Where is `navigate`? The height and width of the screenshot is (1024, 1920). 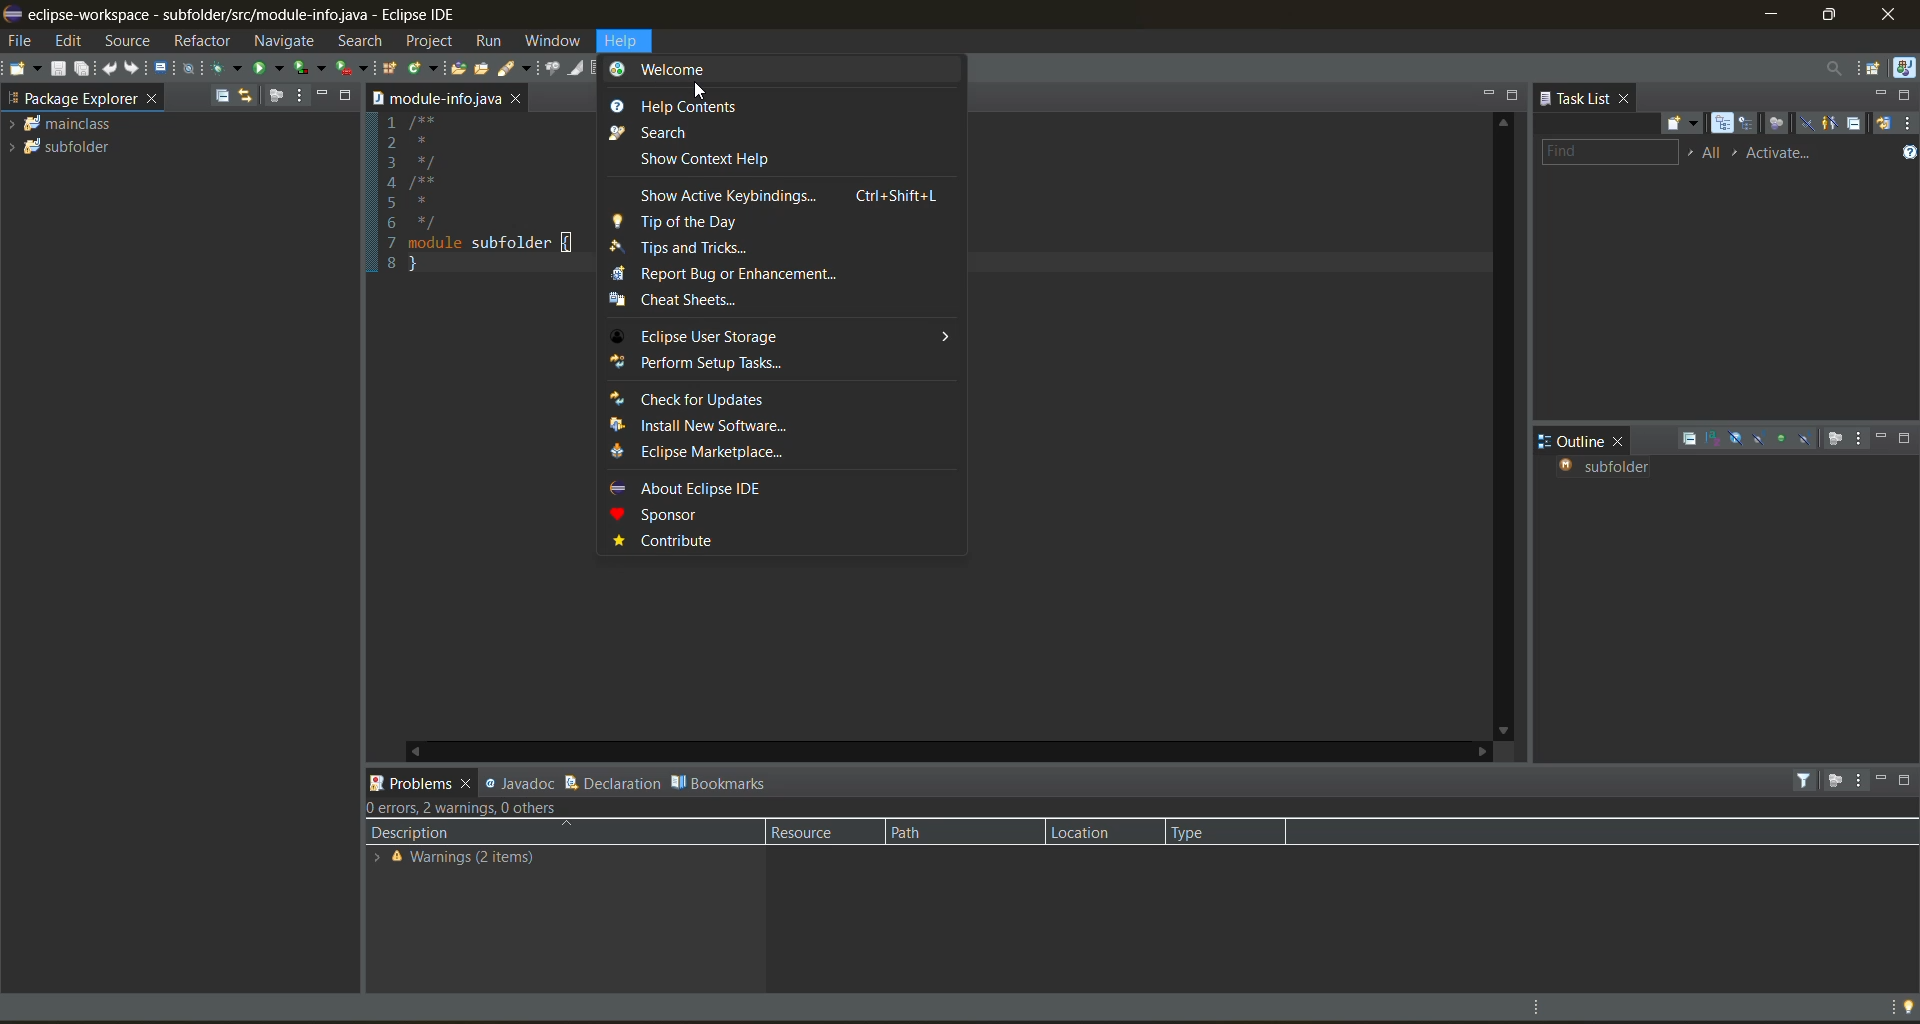 navigate is located at coordinates (281, 39).